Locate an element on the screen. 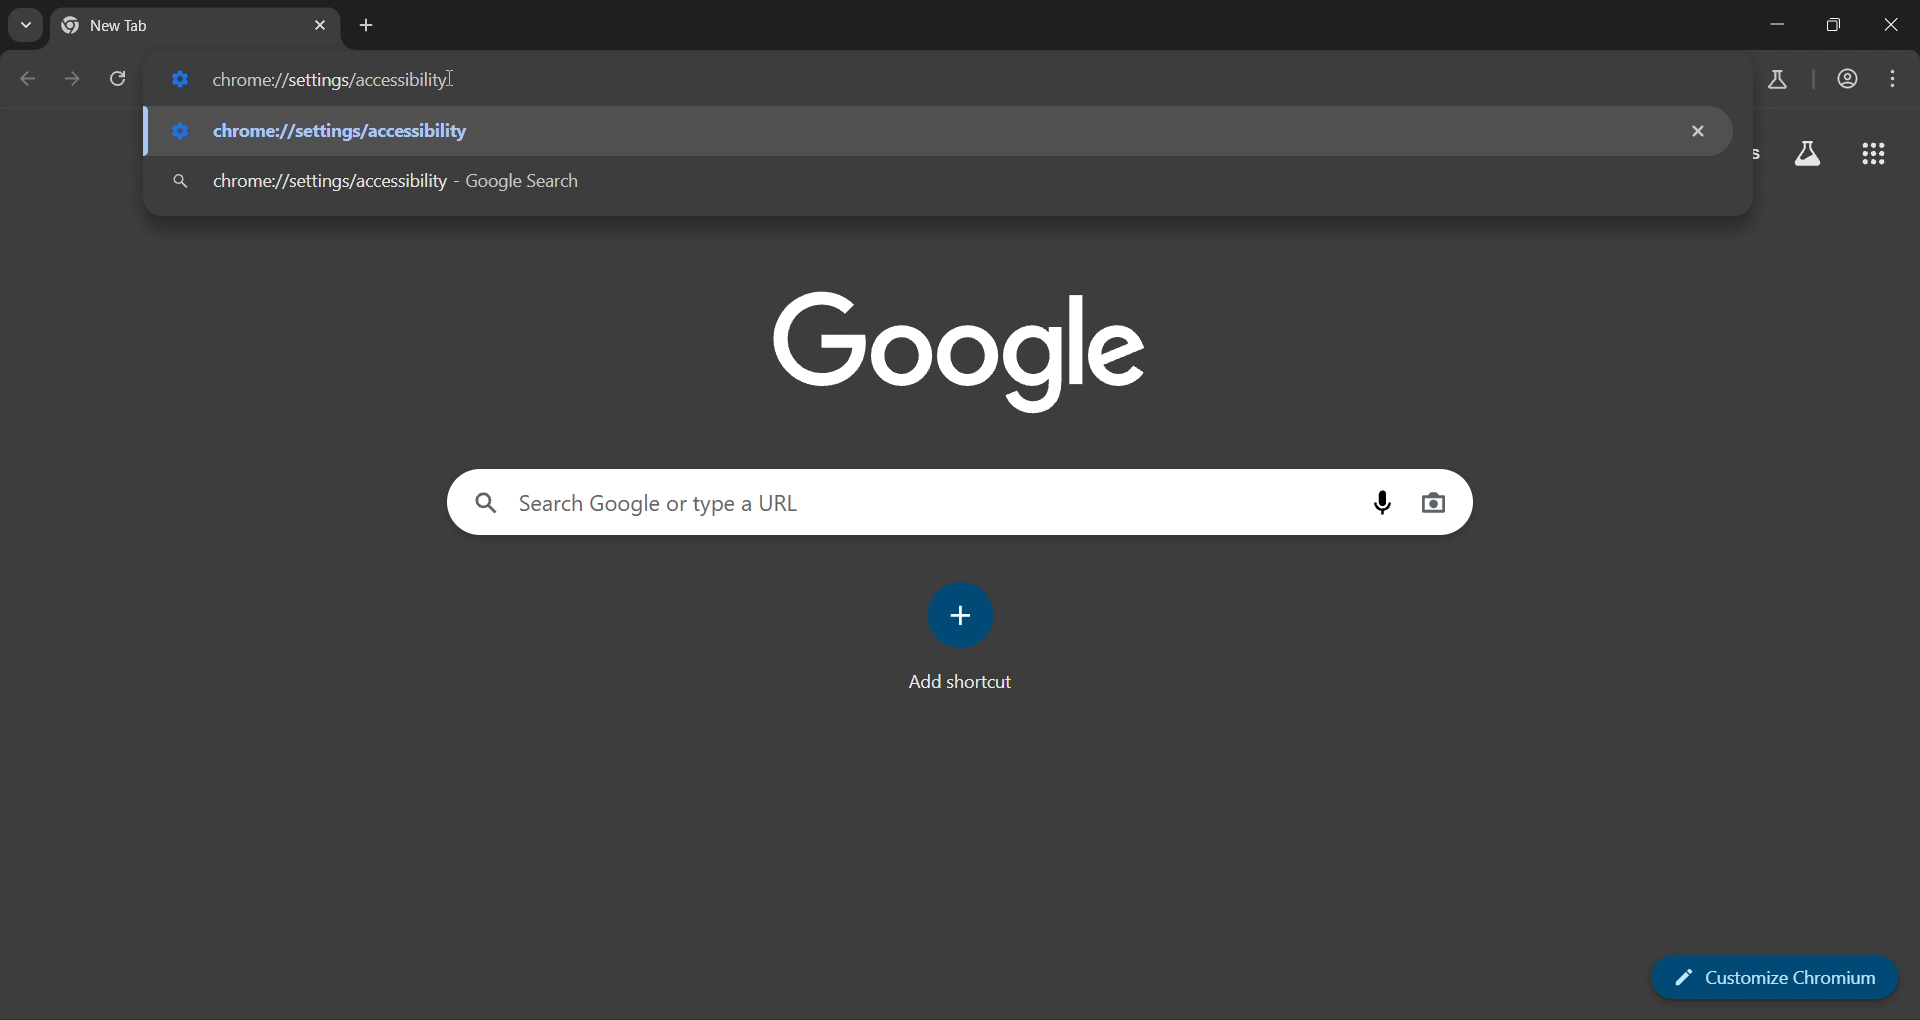 This screenshot has width=1920, height=1020. restore down is located at coordinates (1836, 25).